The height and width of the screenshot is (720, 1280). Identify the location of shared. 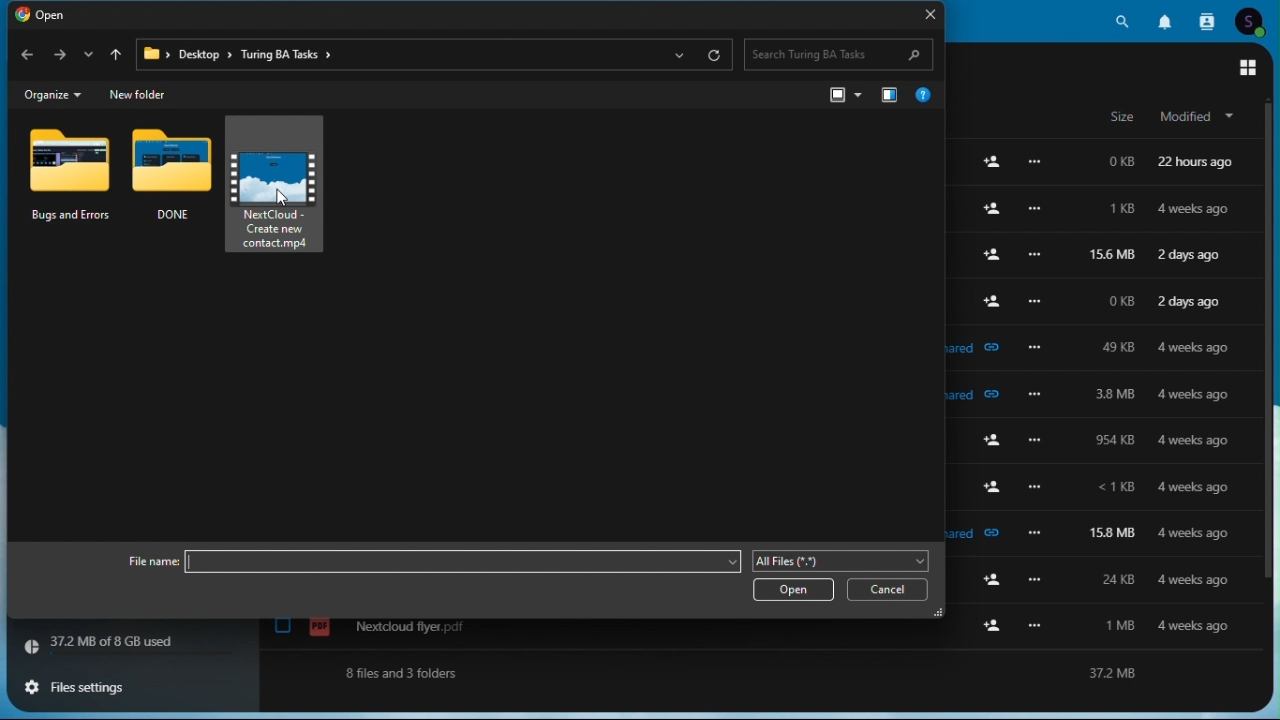
(981, 393).